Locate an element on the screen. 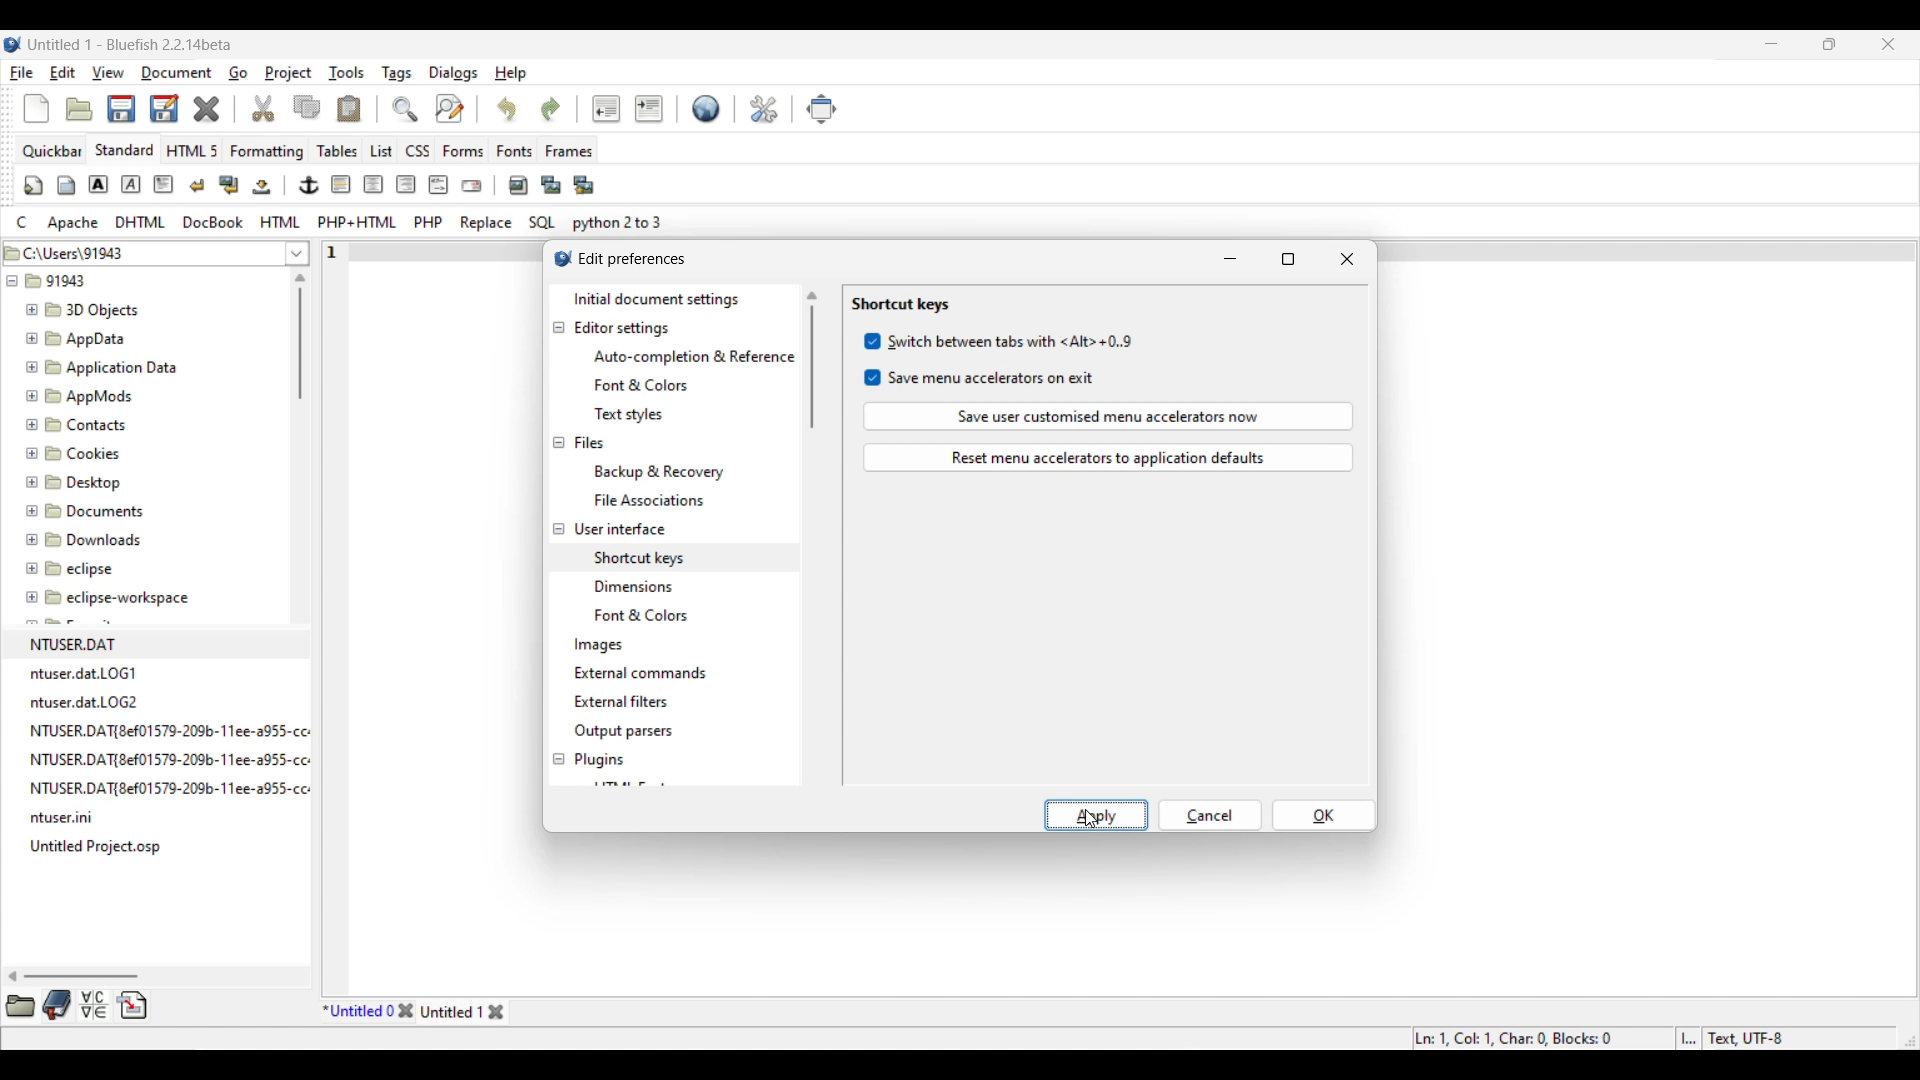 Image resolution: width=1920 pixels, height=1080 pixels. File Associations is located at coordinates (648, 500).